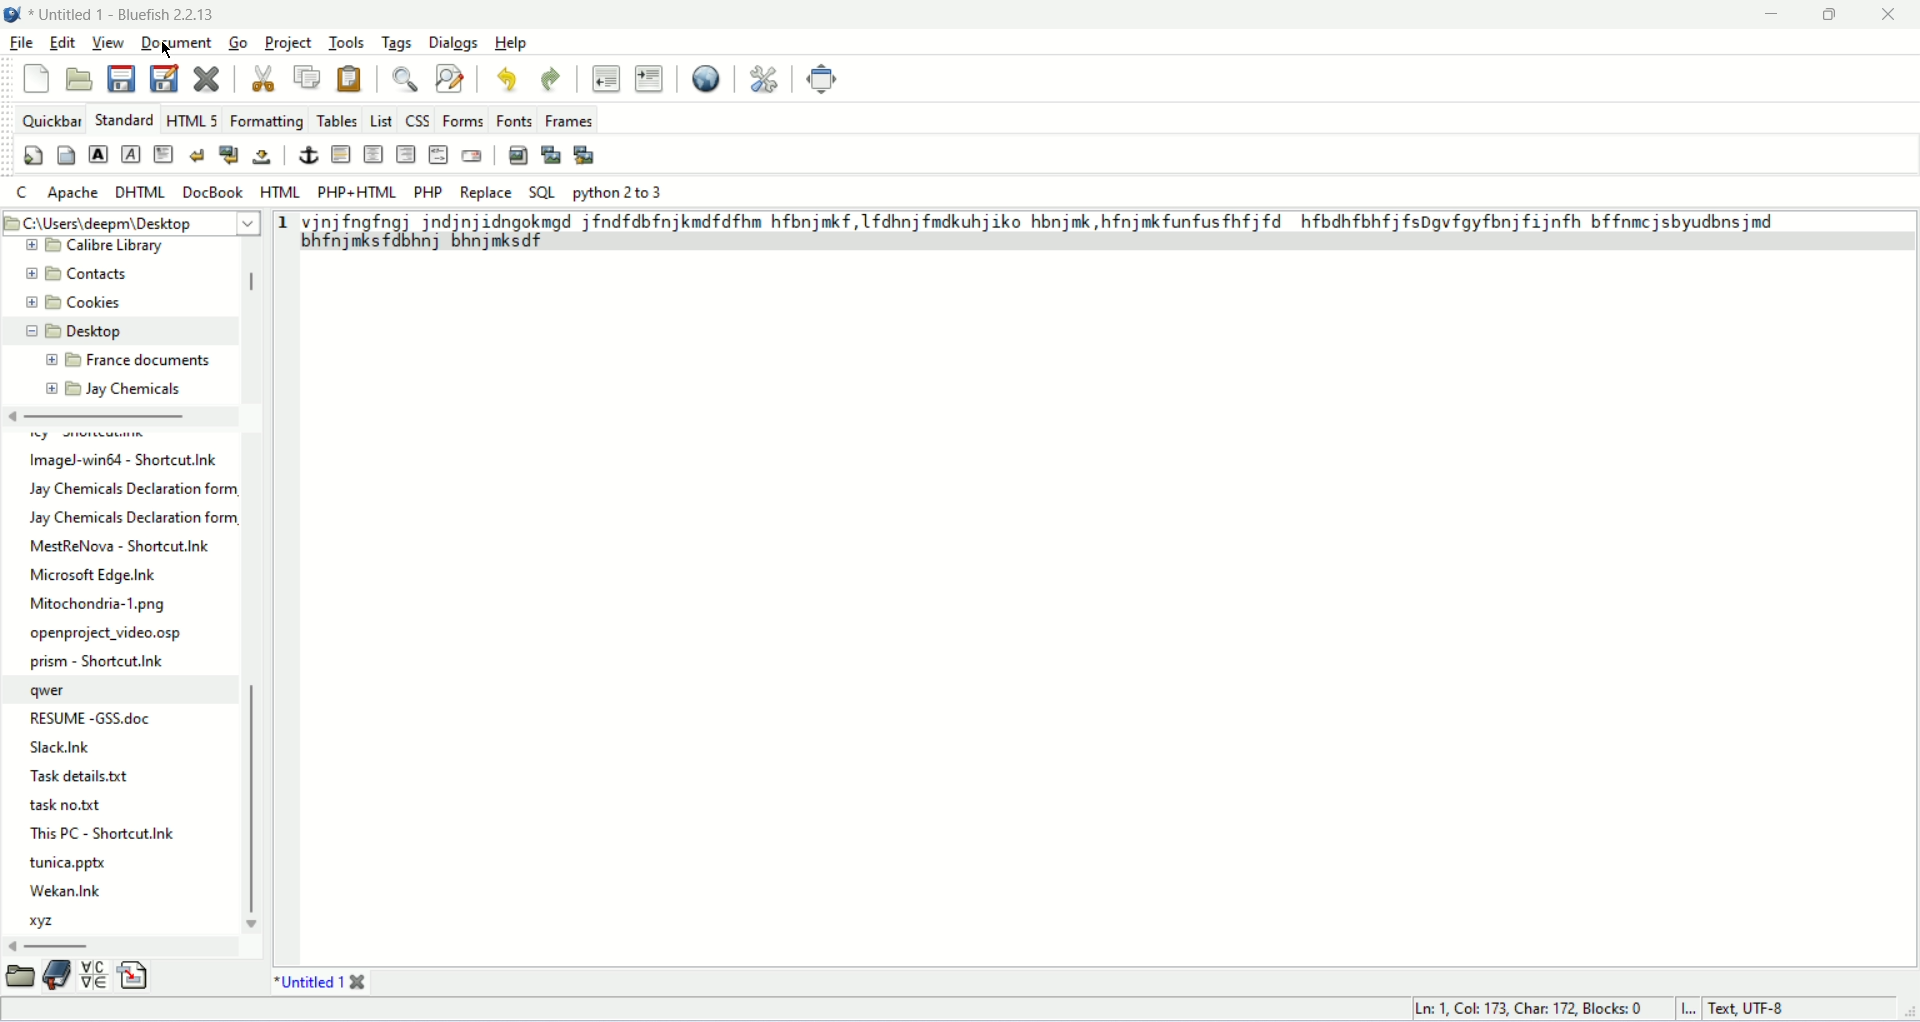  What do you see at coordinates (397, 41) in the screenshot?
I see `tags` at bounding box center [397, 41].